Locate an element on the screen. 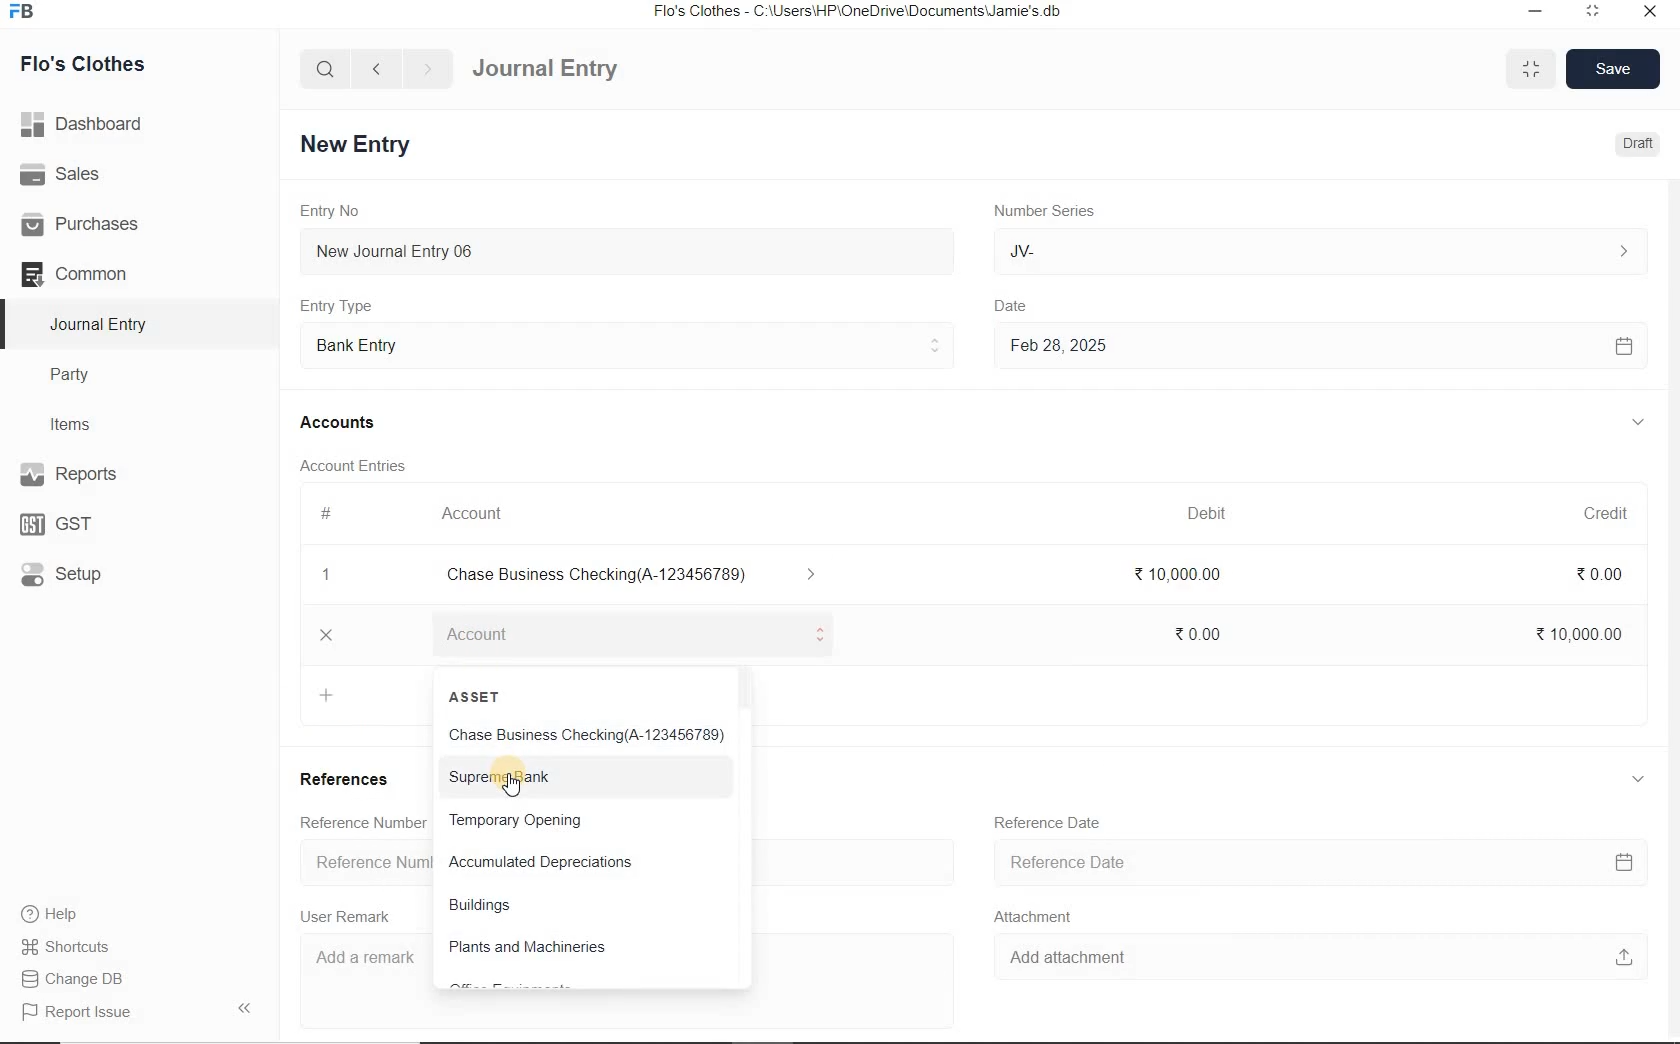 The image size is (1680, 1044). minimise/maximise is located at coordinates (1532, 70).